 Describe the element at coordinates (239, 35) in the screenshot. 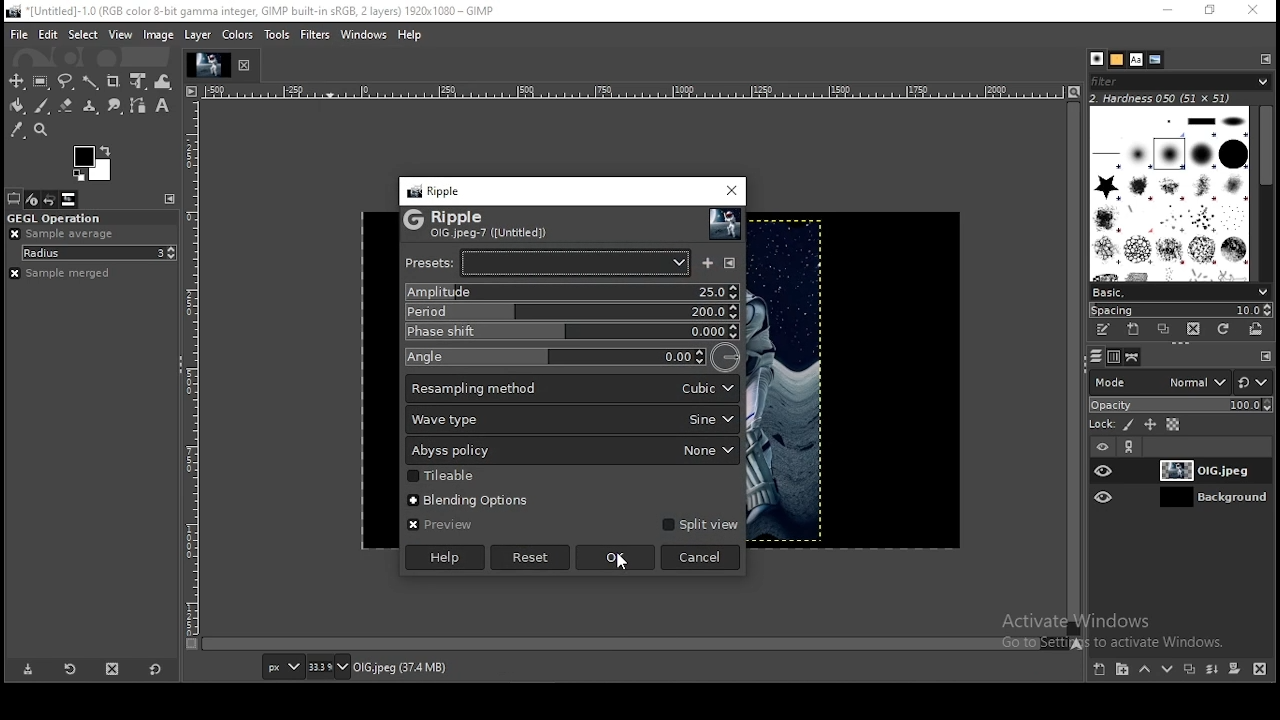

I see `colors` at that location.